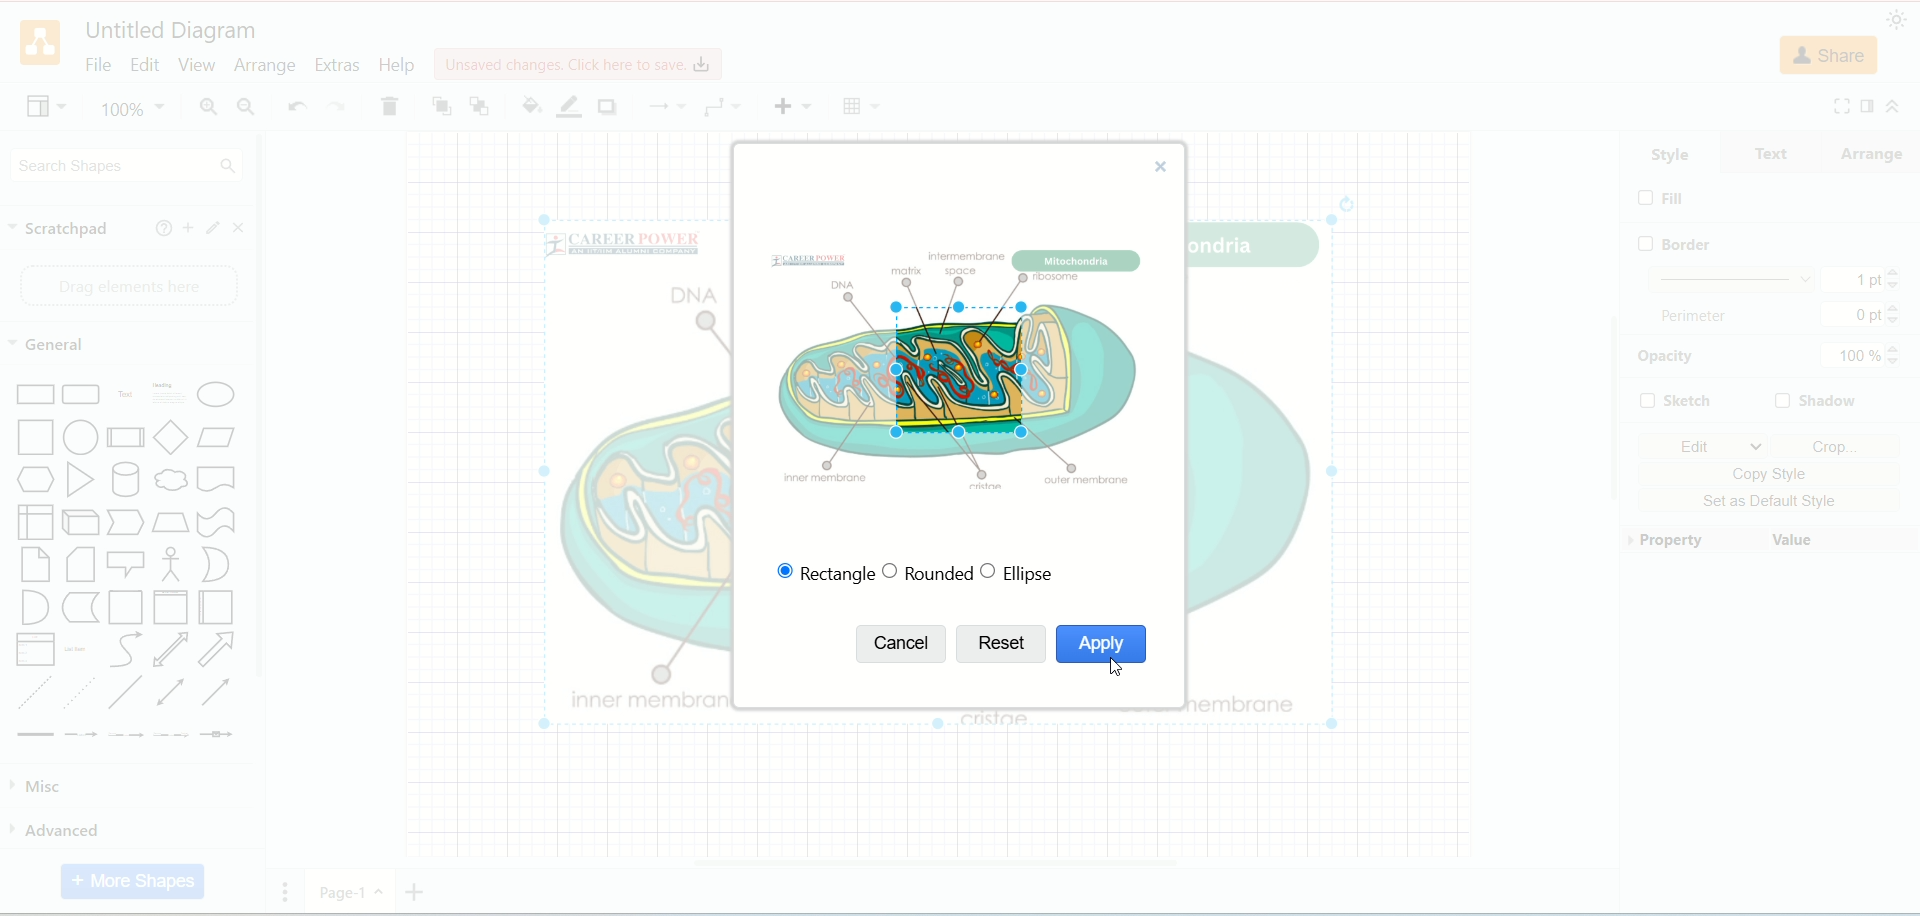  What do you see at coordinates (170, 481) in the screenshot?
I see `Thought Bubble` at bounding box center [170, 481].